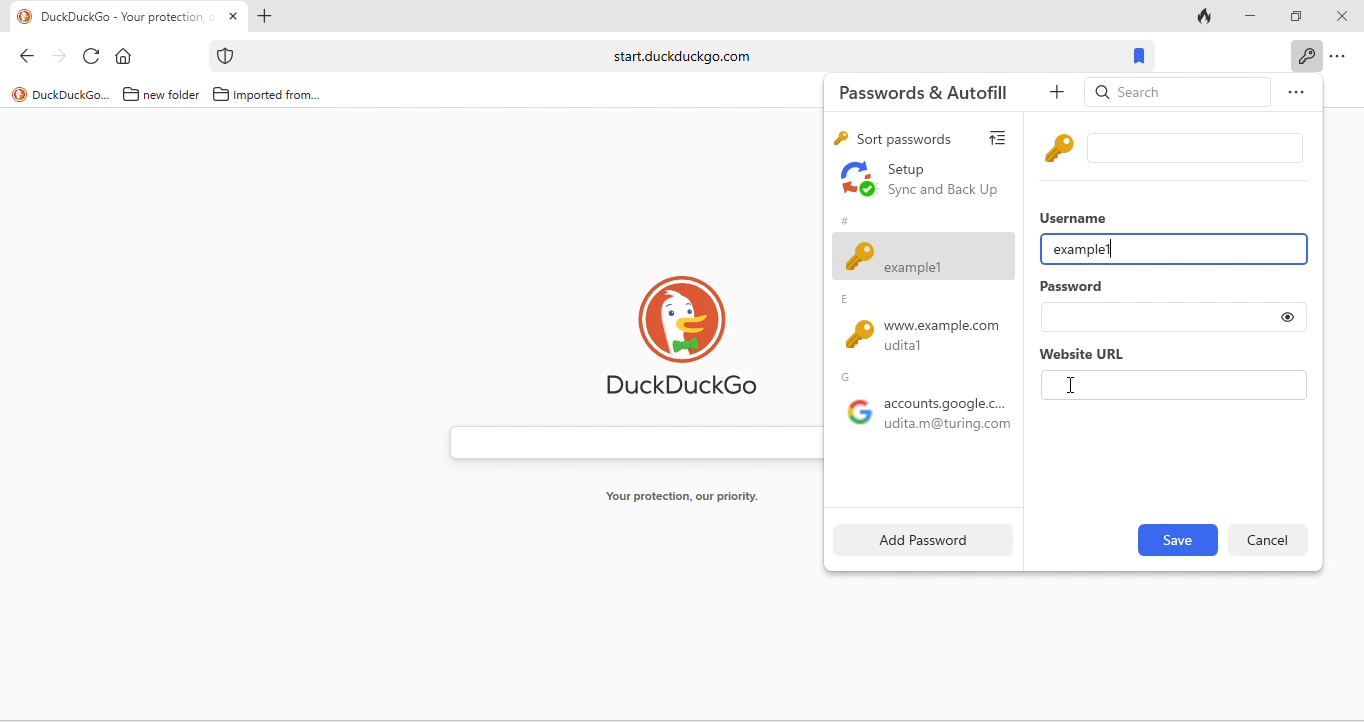  I want to click on set up, so click(922, 184).